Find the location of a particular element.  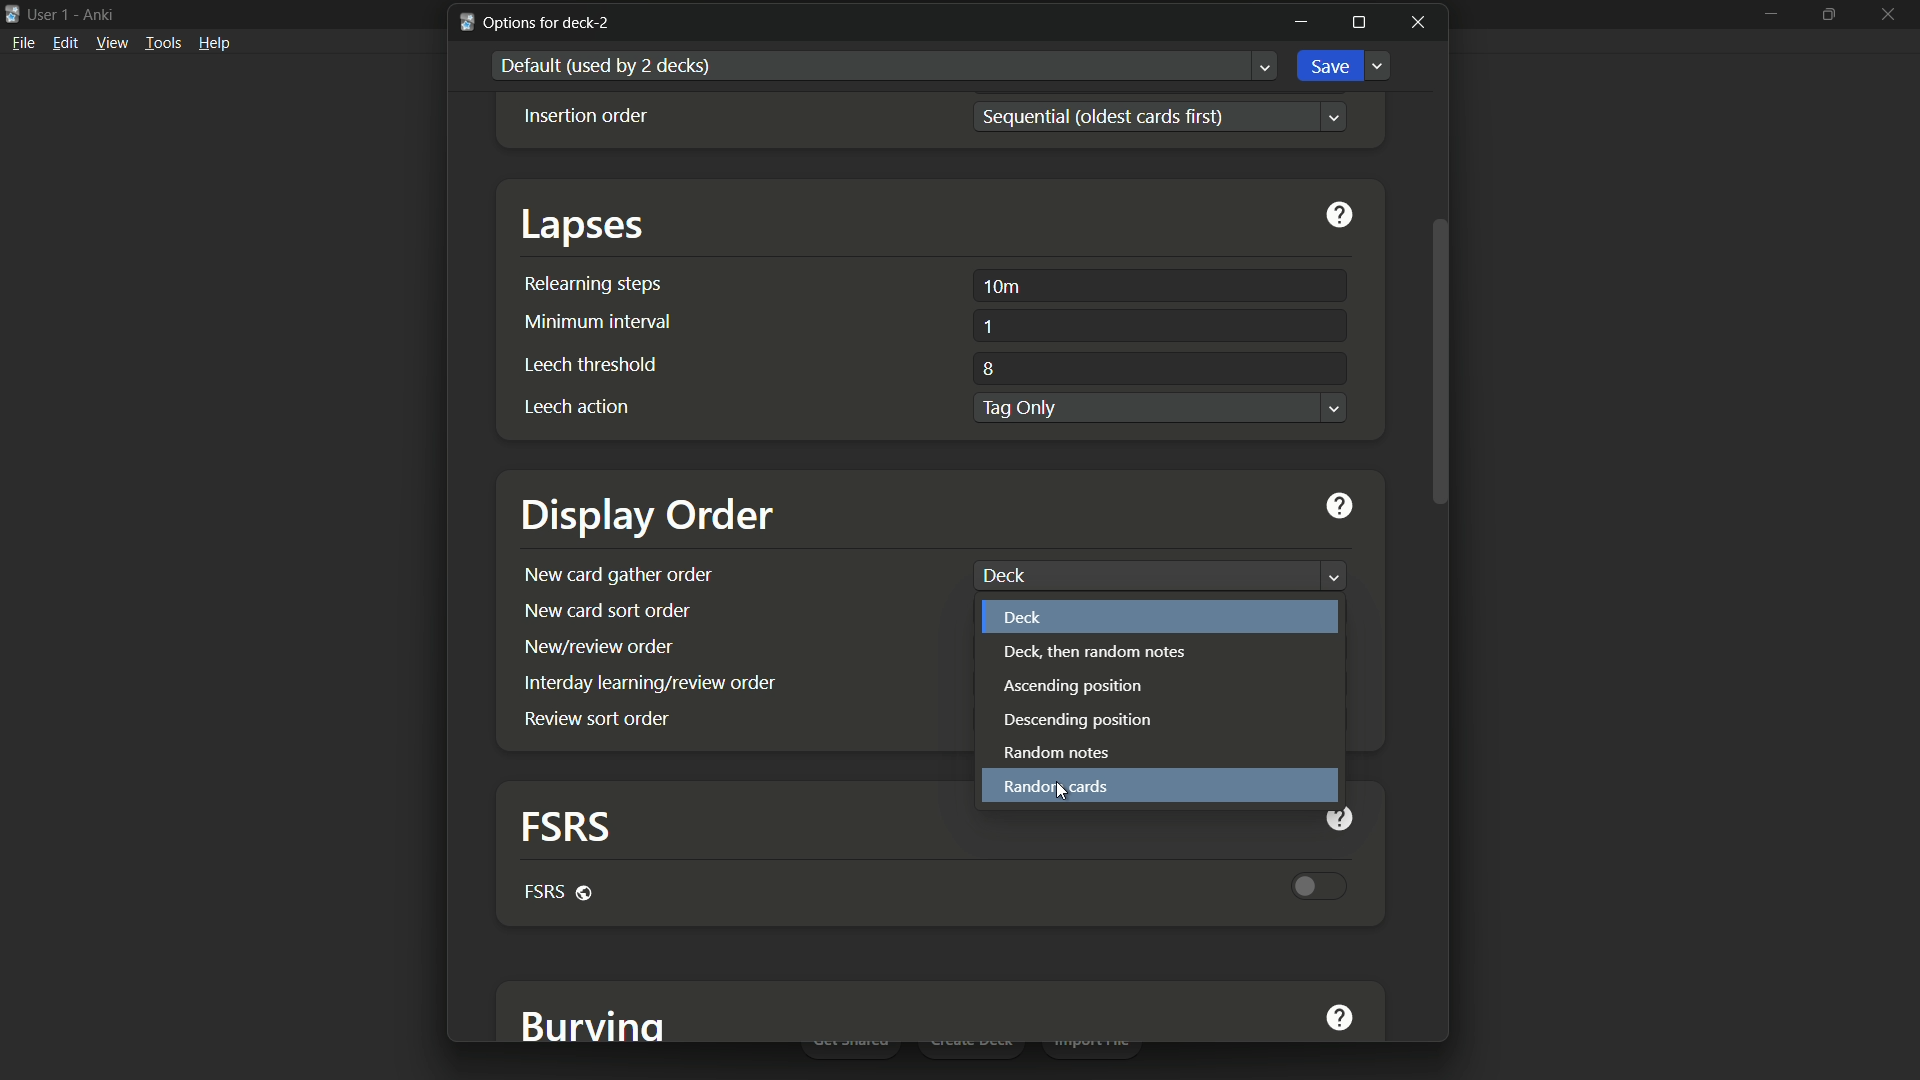

random notes is located at coordinates (1060, 754).